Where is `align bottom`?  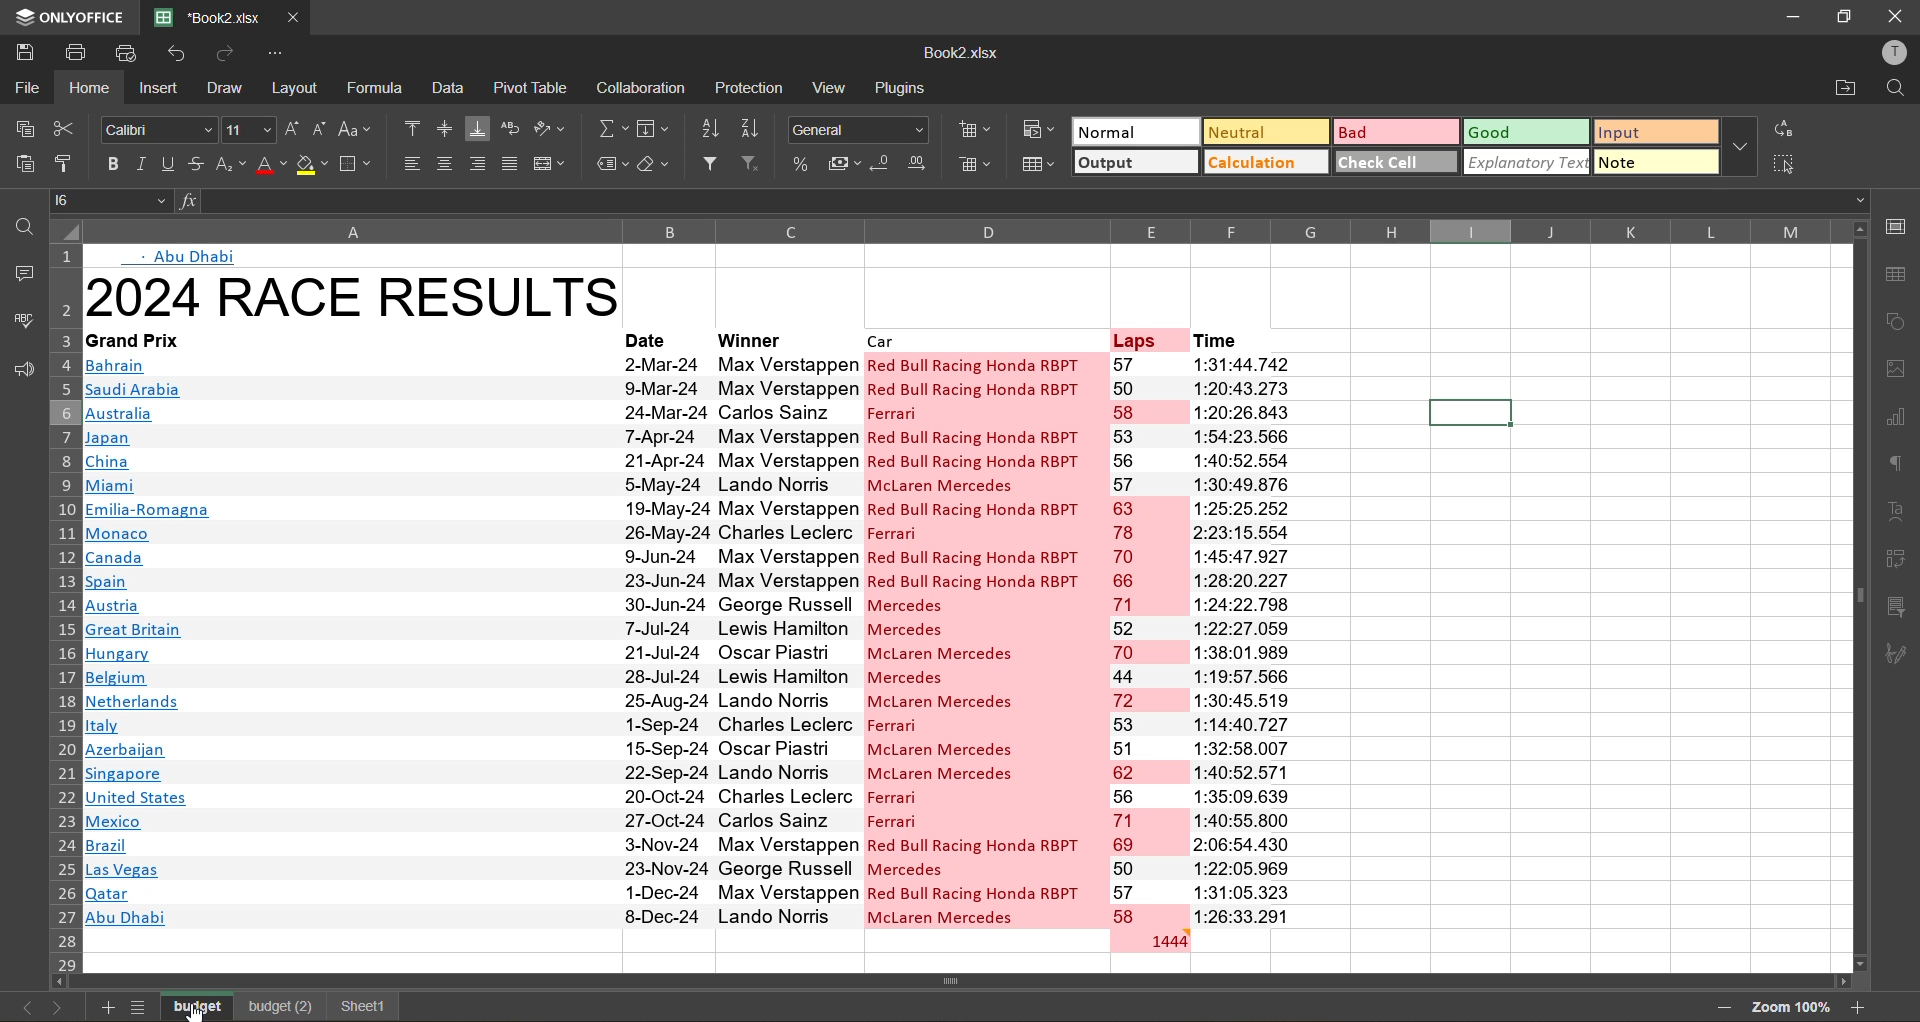
align bottom is located at coordinates (478, 127).